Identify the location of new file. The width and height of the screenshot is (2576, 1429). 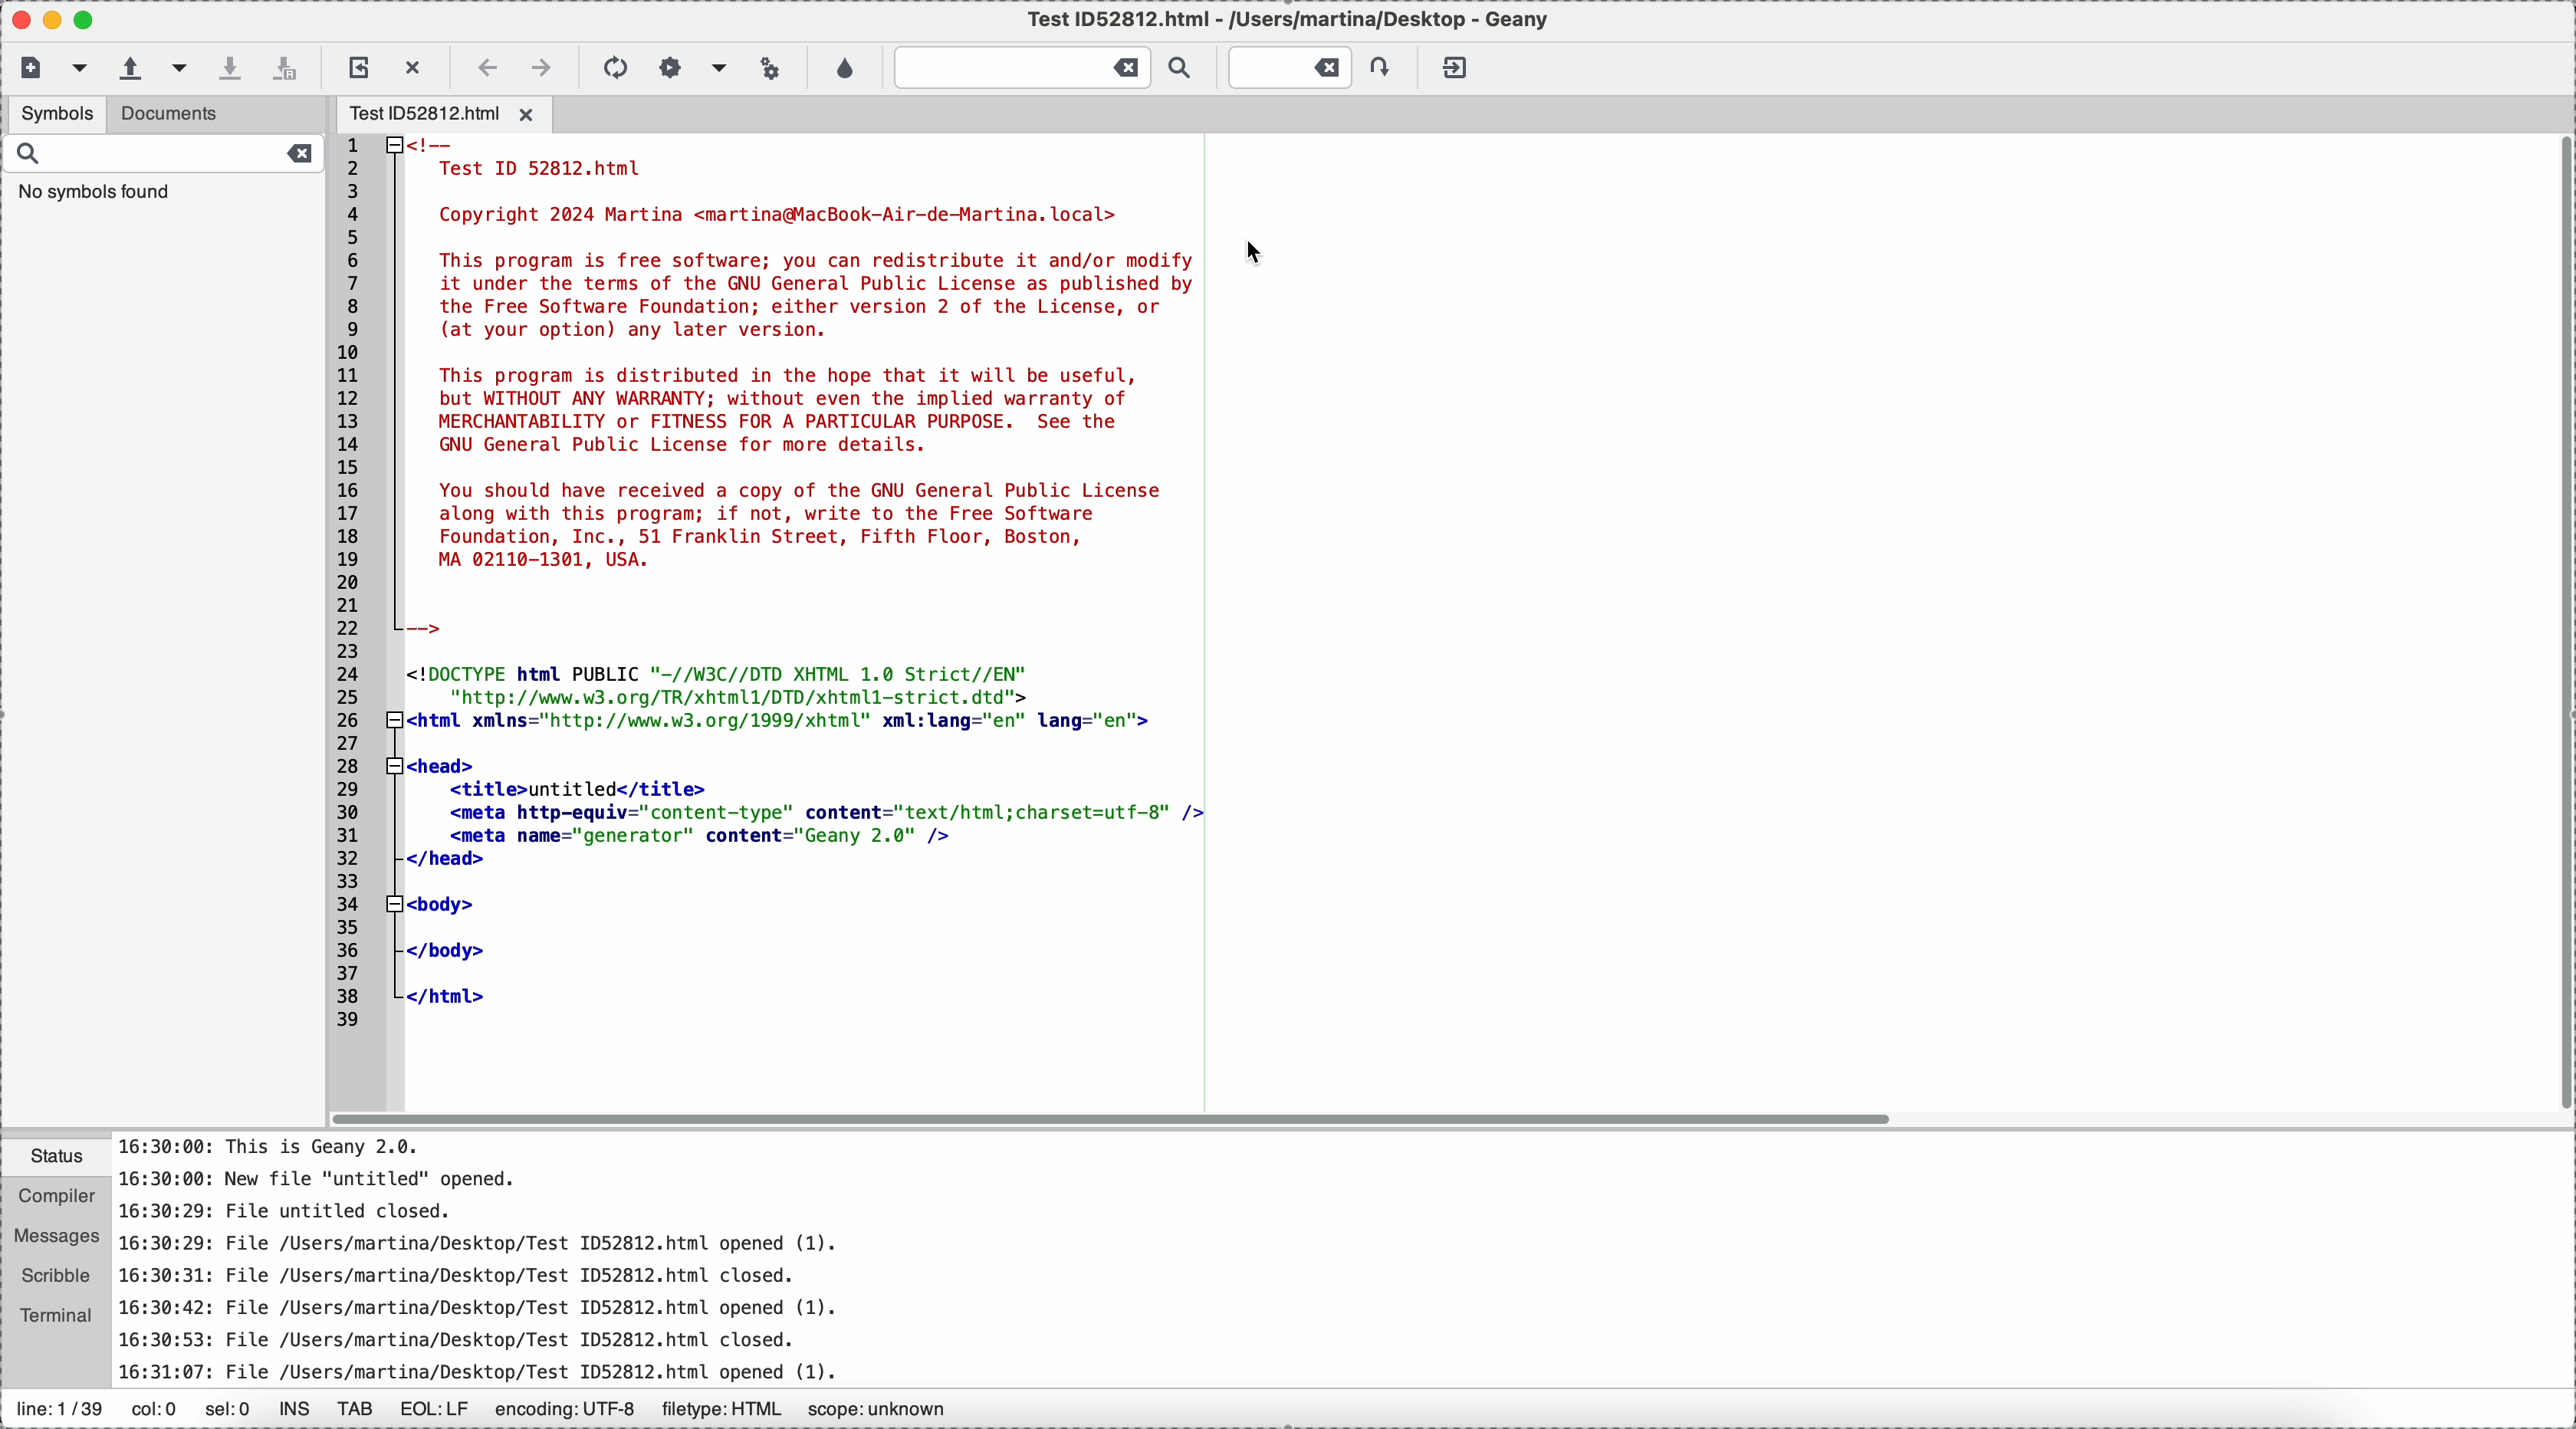
(27, 69).